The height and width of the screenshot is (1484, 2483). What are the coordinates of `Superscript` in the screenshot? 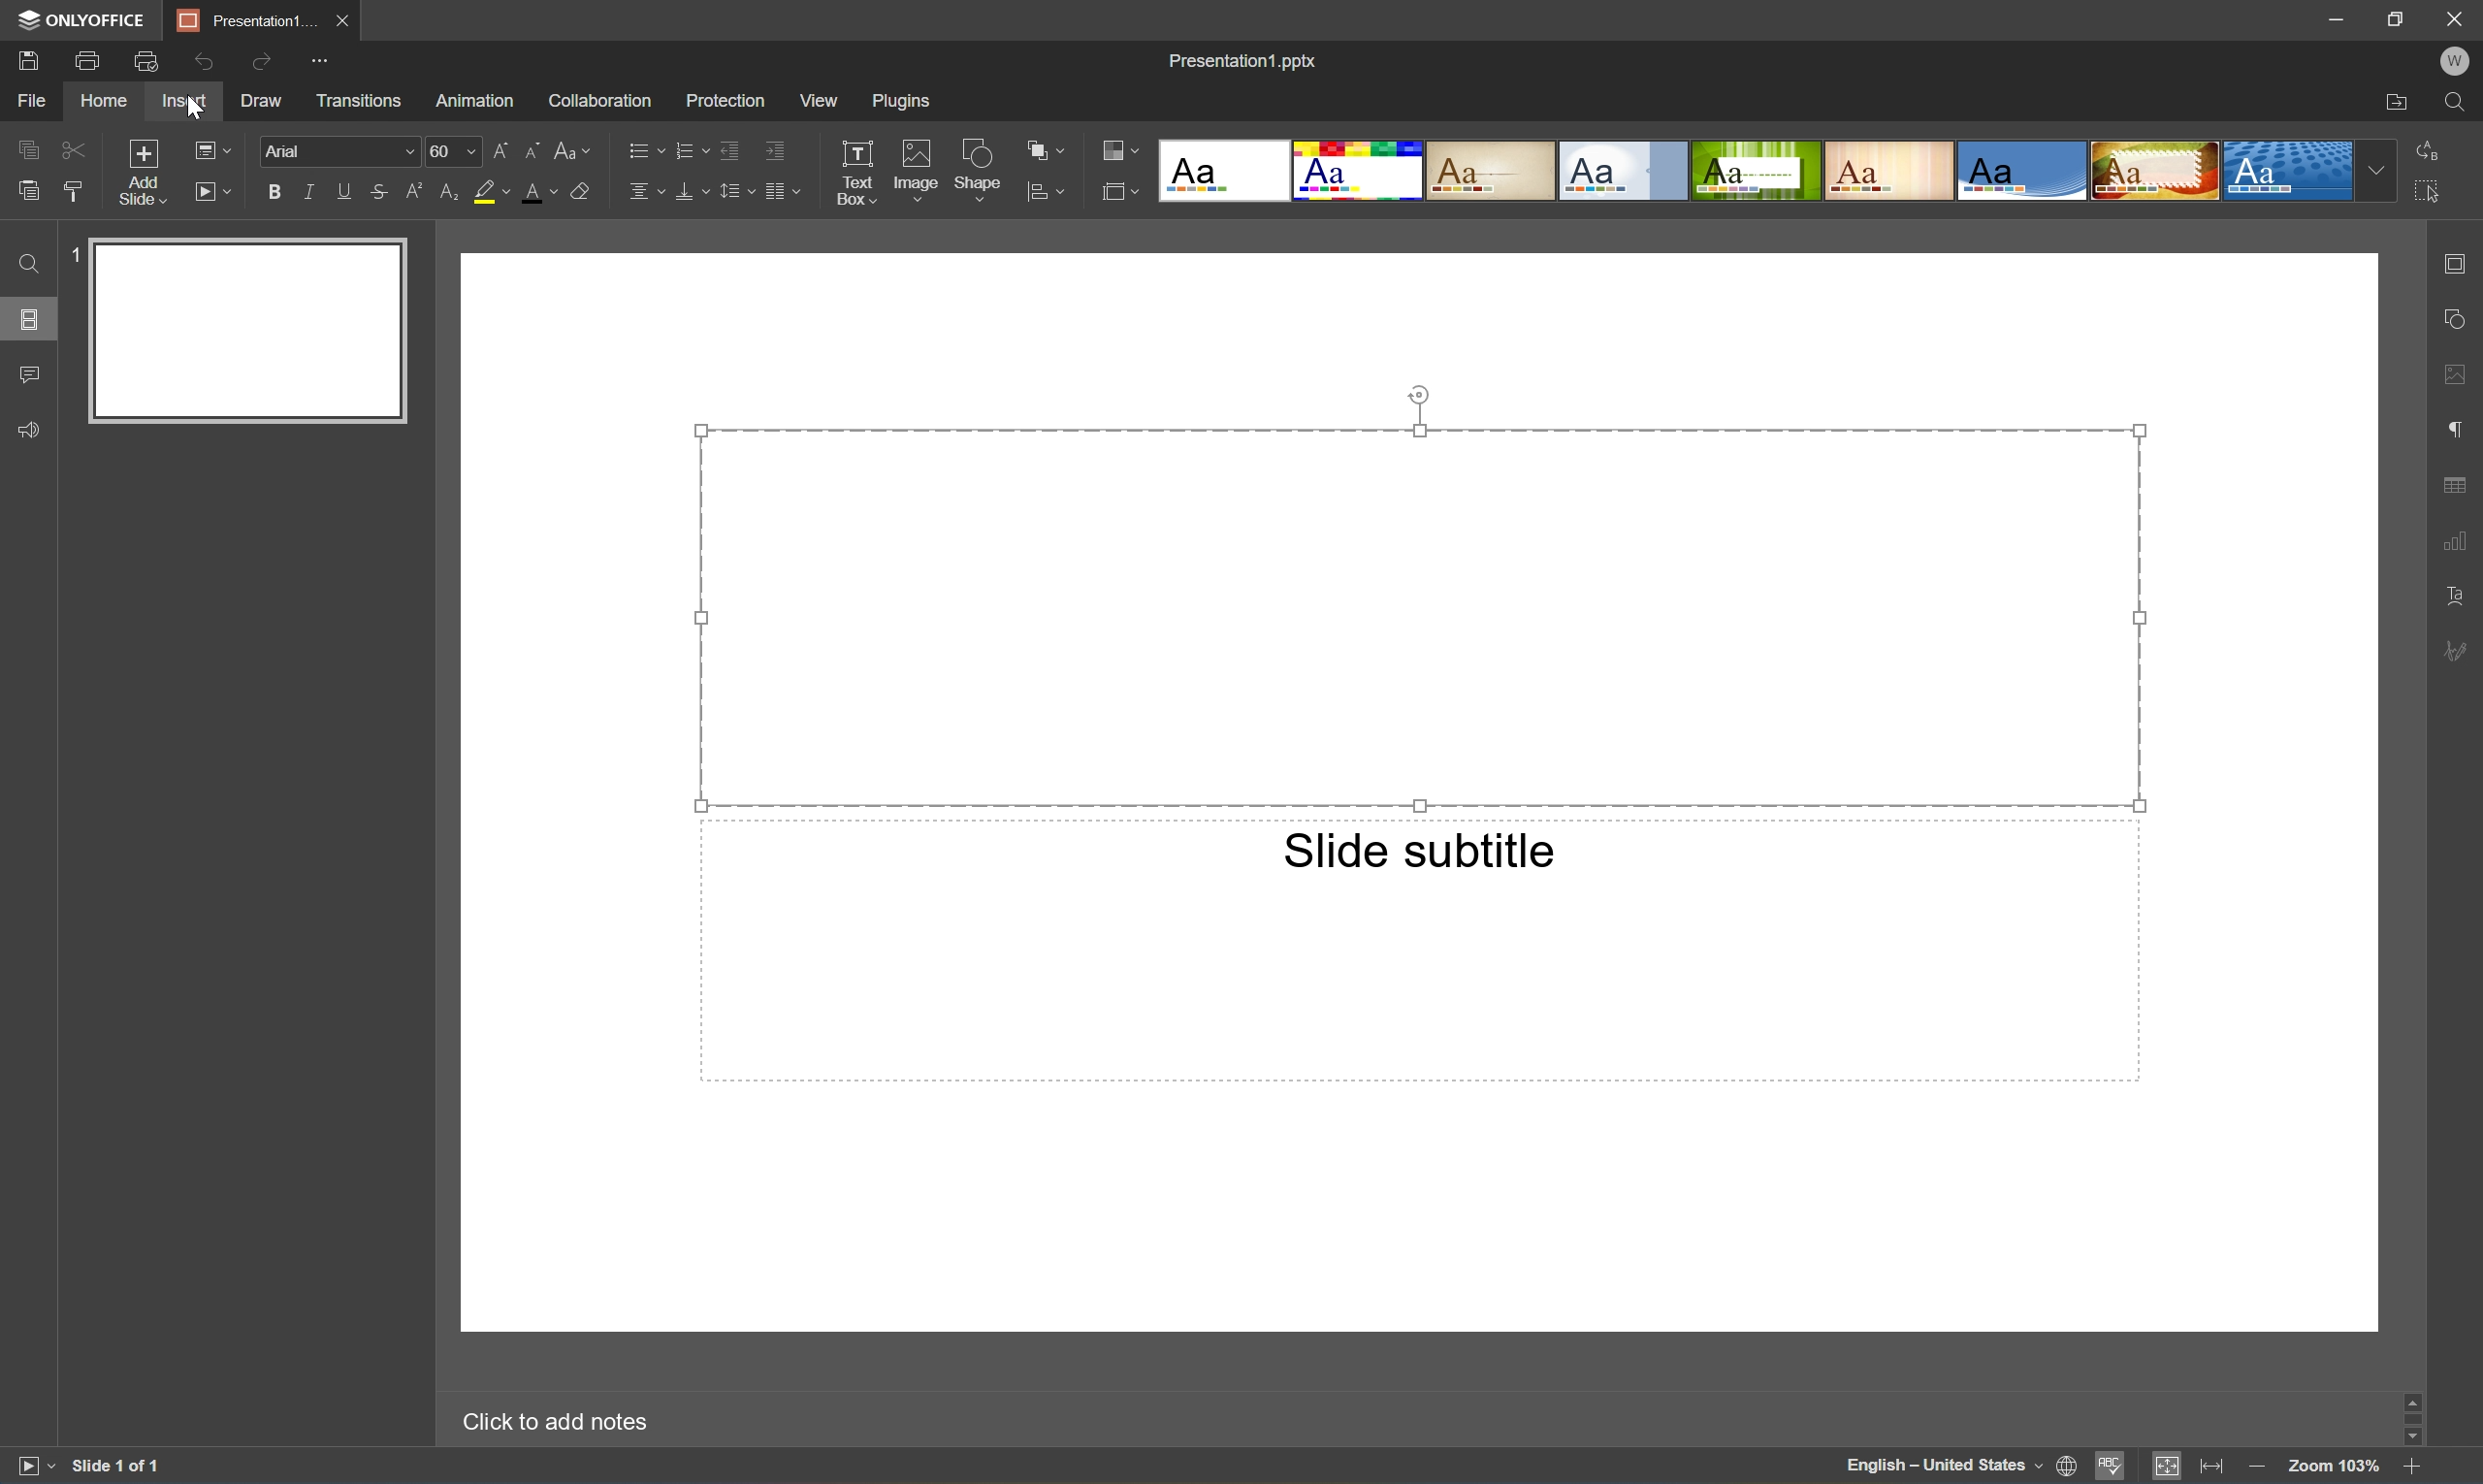 It's located at (418, 190).